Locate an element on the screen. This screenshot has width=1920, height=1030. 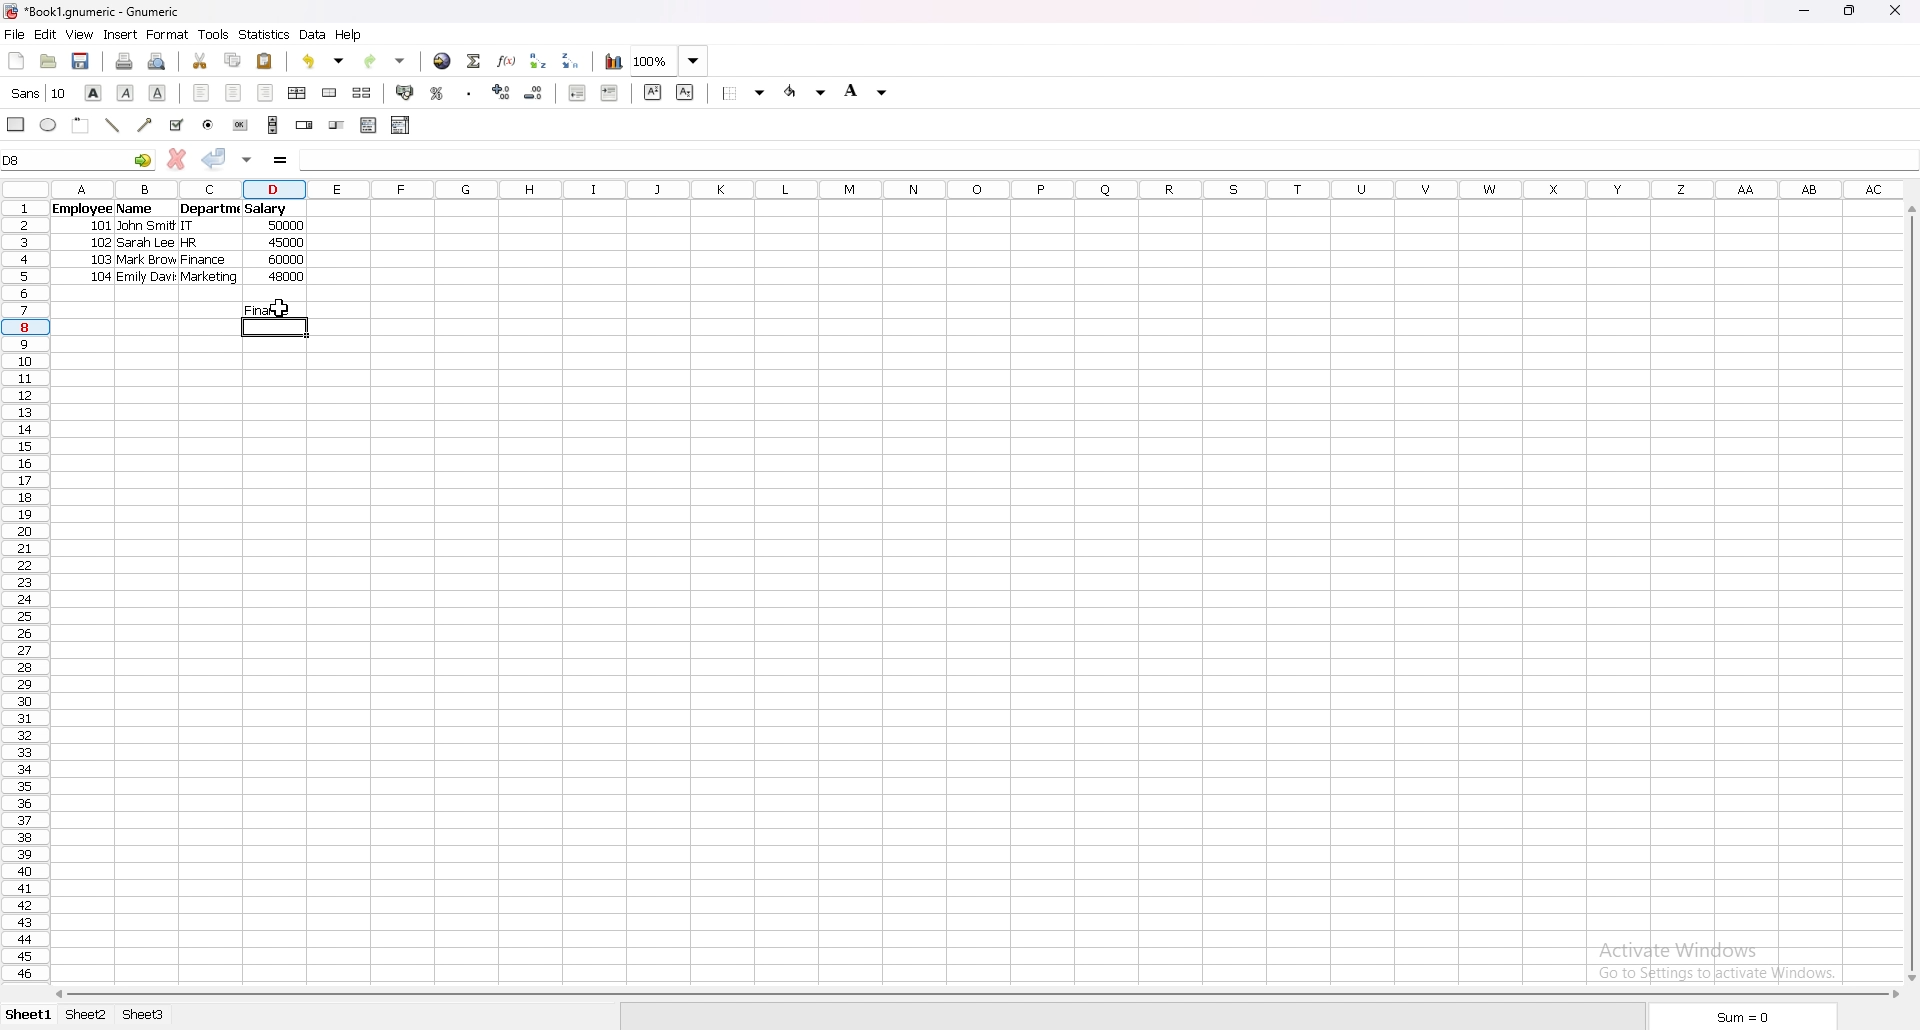
line is located at coordinates (113, 125).